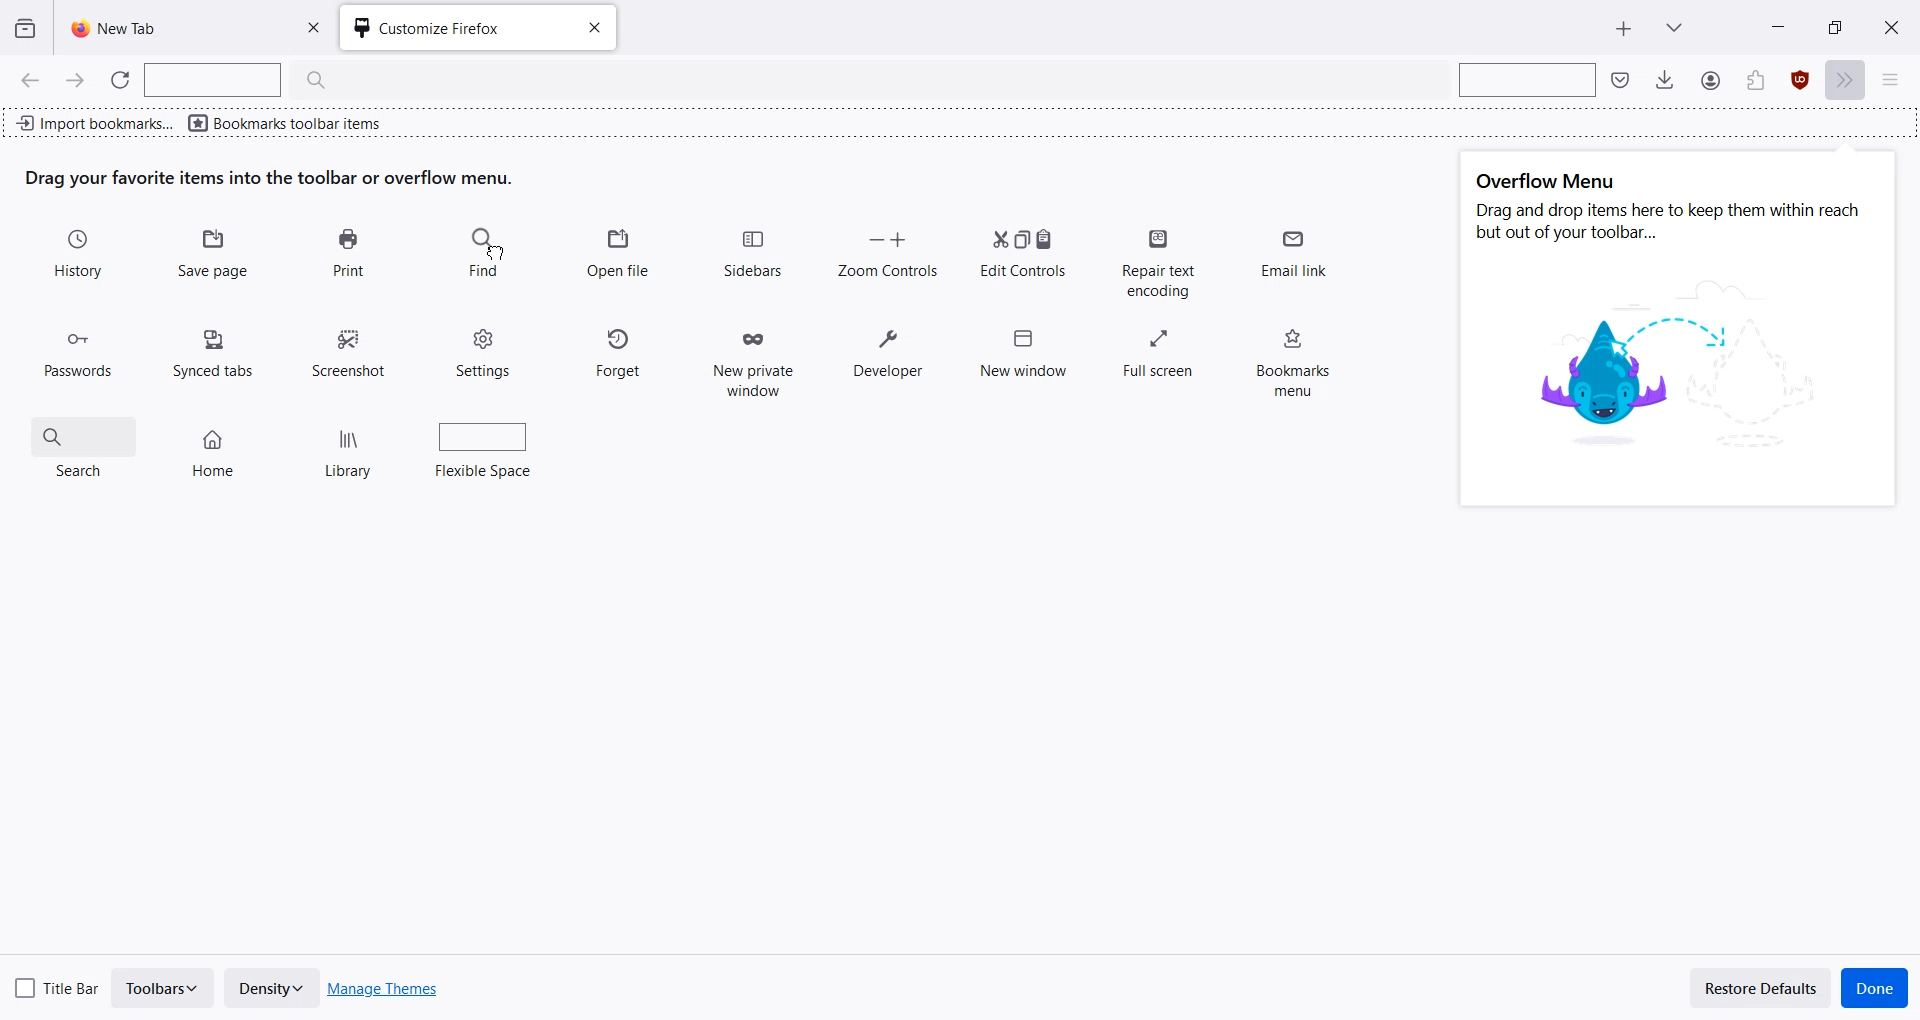  Describe the element at coordinates (1779, 26) in the screenshot. I see `Minimize` at that location.